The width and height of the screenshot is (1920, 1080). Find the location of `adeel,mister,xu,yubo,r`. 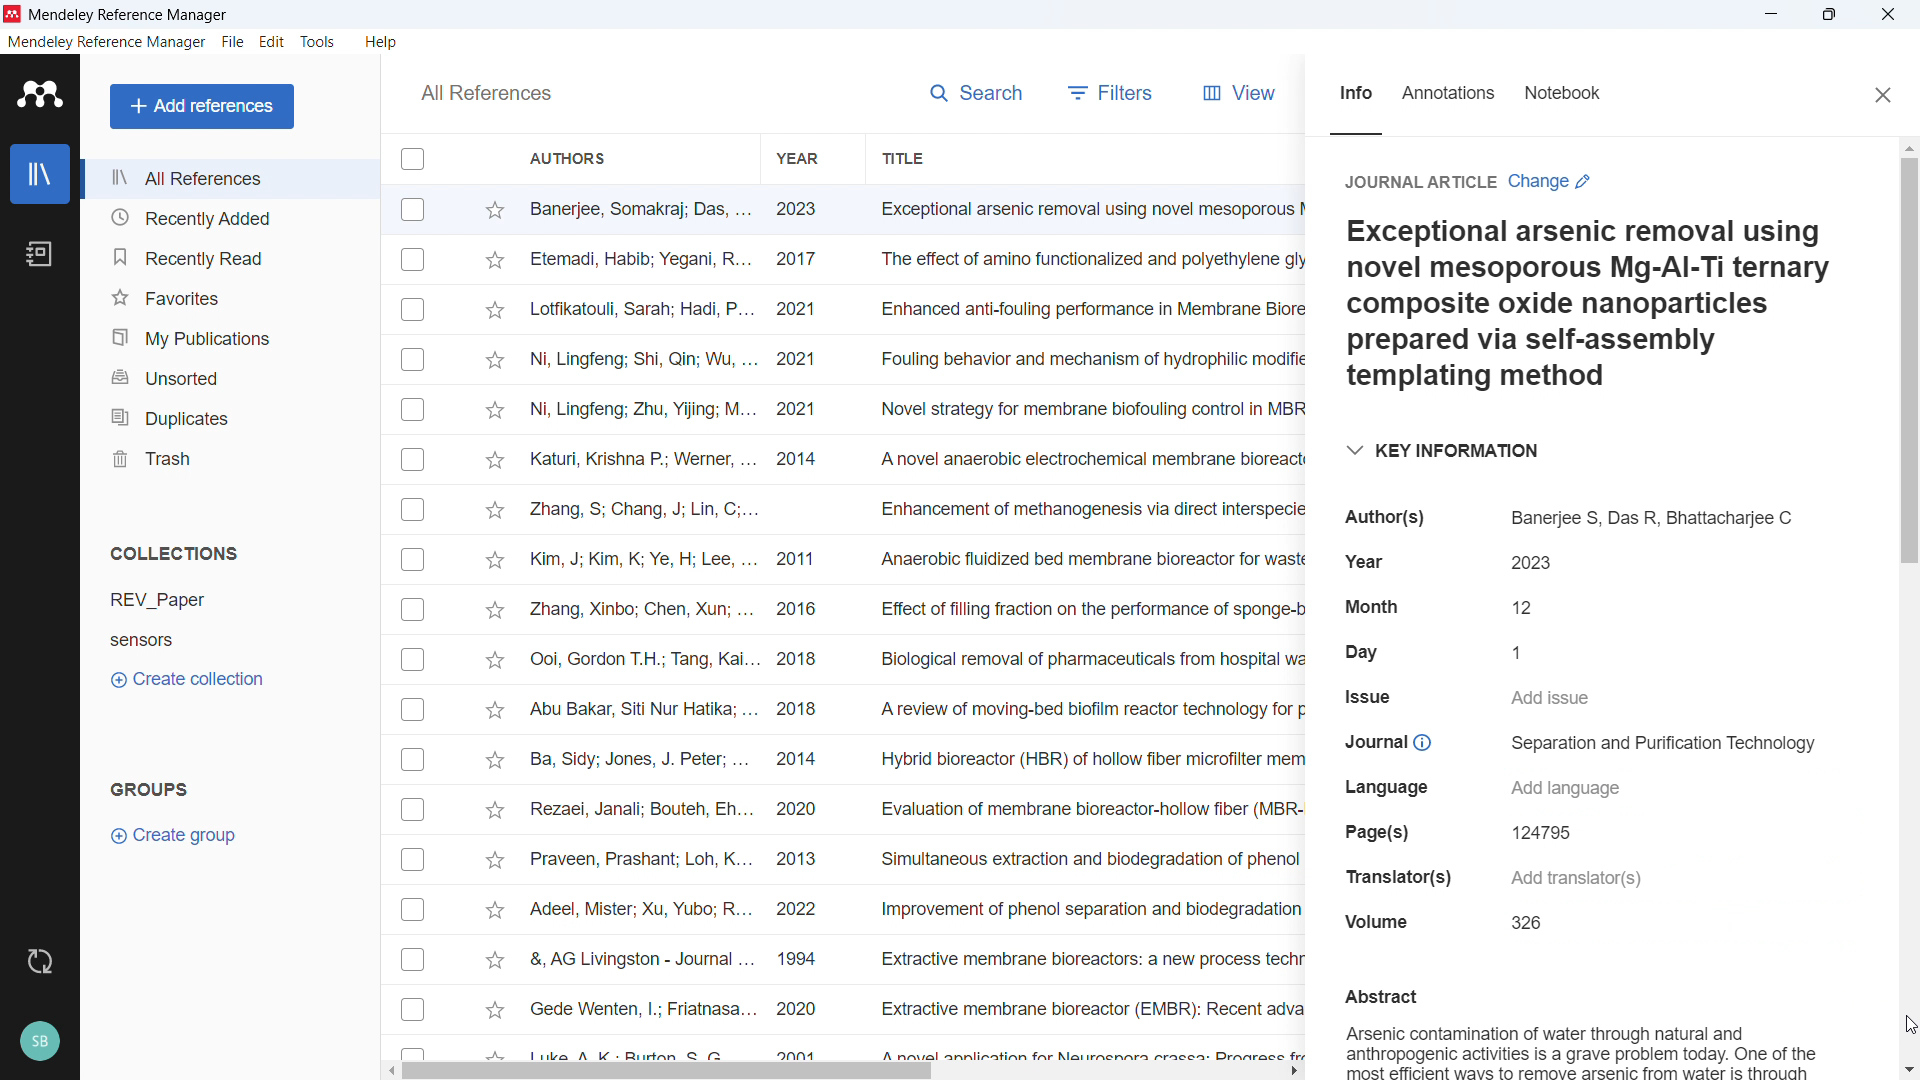

adeel,mister,xu,yubo,r is located at coordinates (639, 910).